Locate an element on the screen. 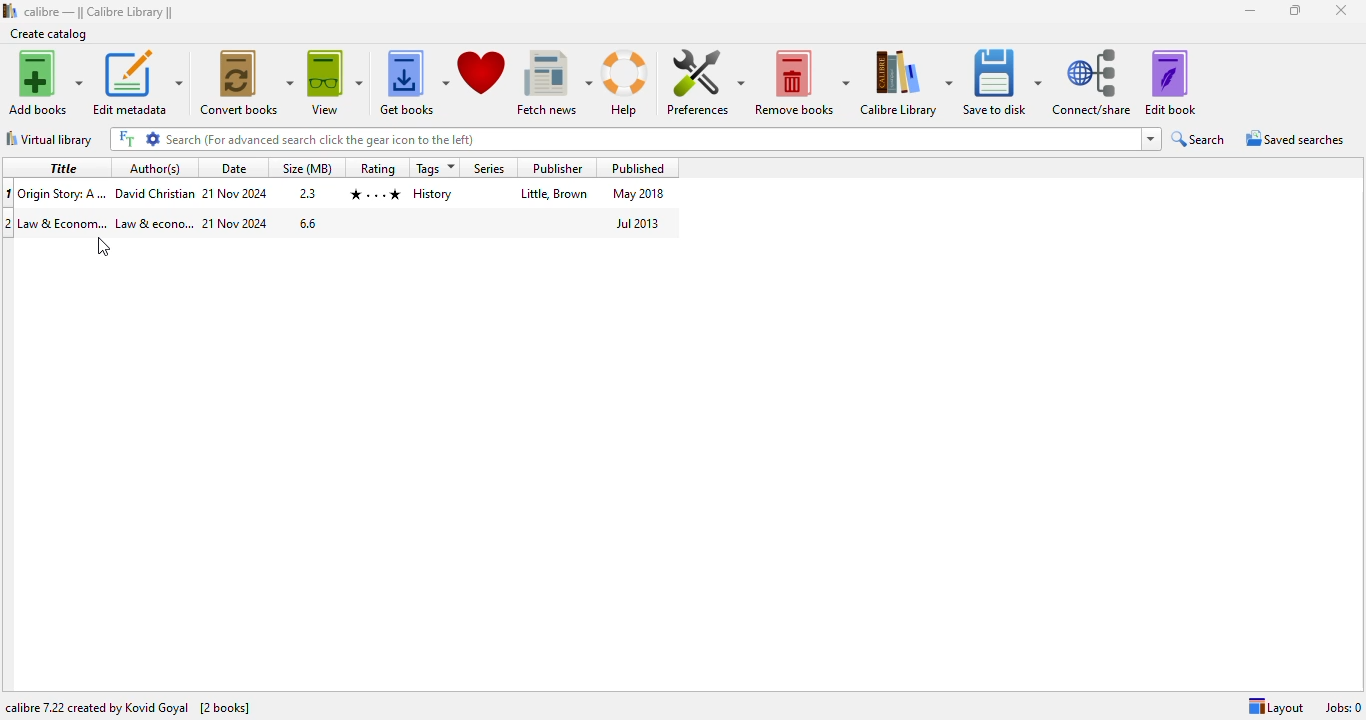 The width and height of the screenshot is (1366, 720). title is located at coordinates (61, 167).